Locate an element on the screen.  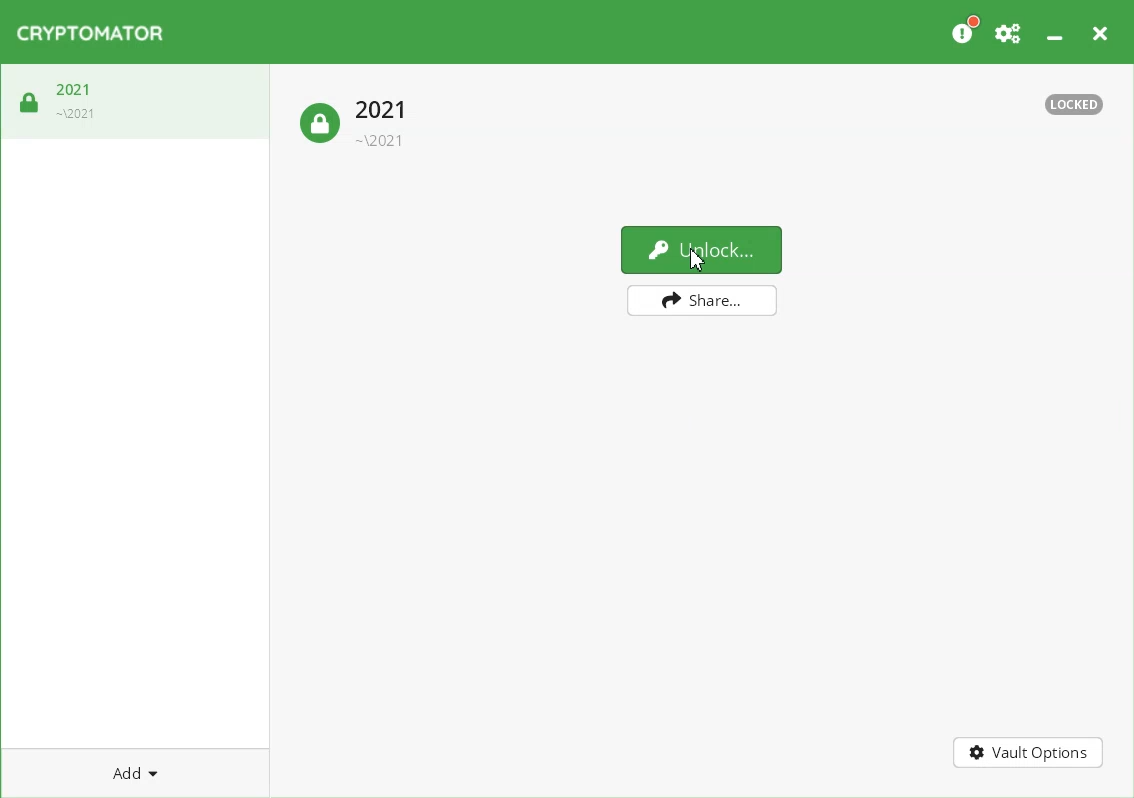
Share is located at coordinates (703, 300).